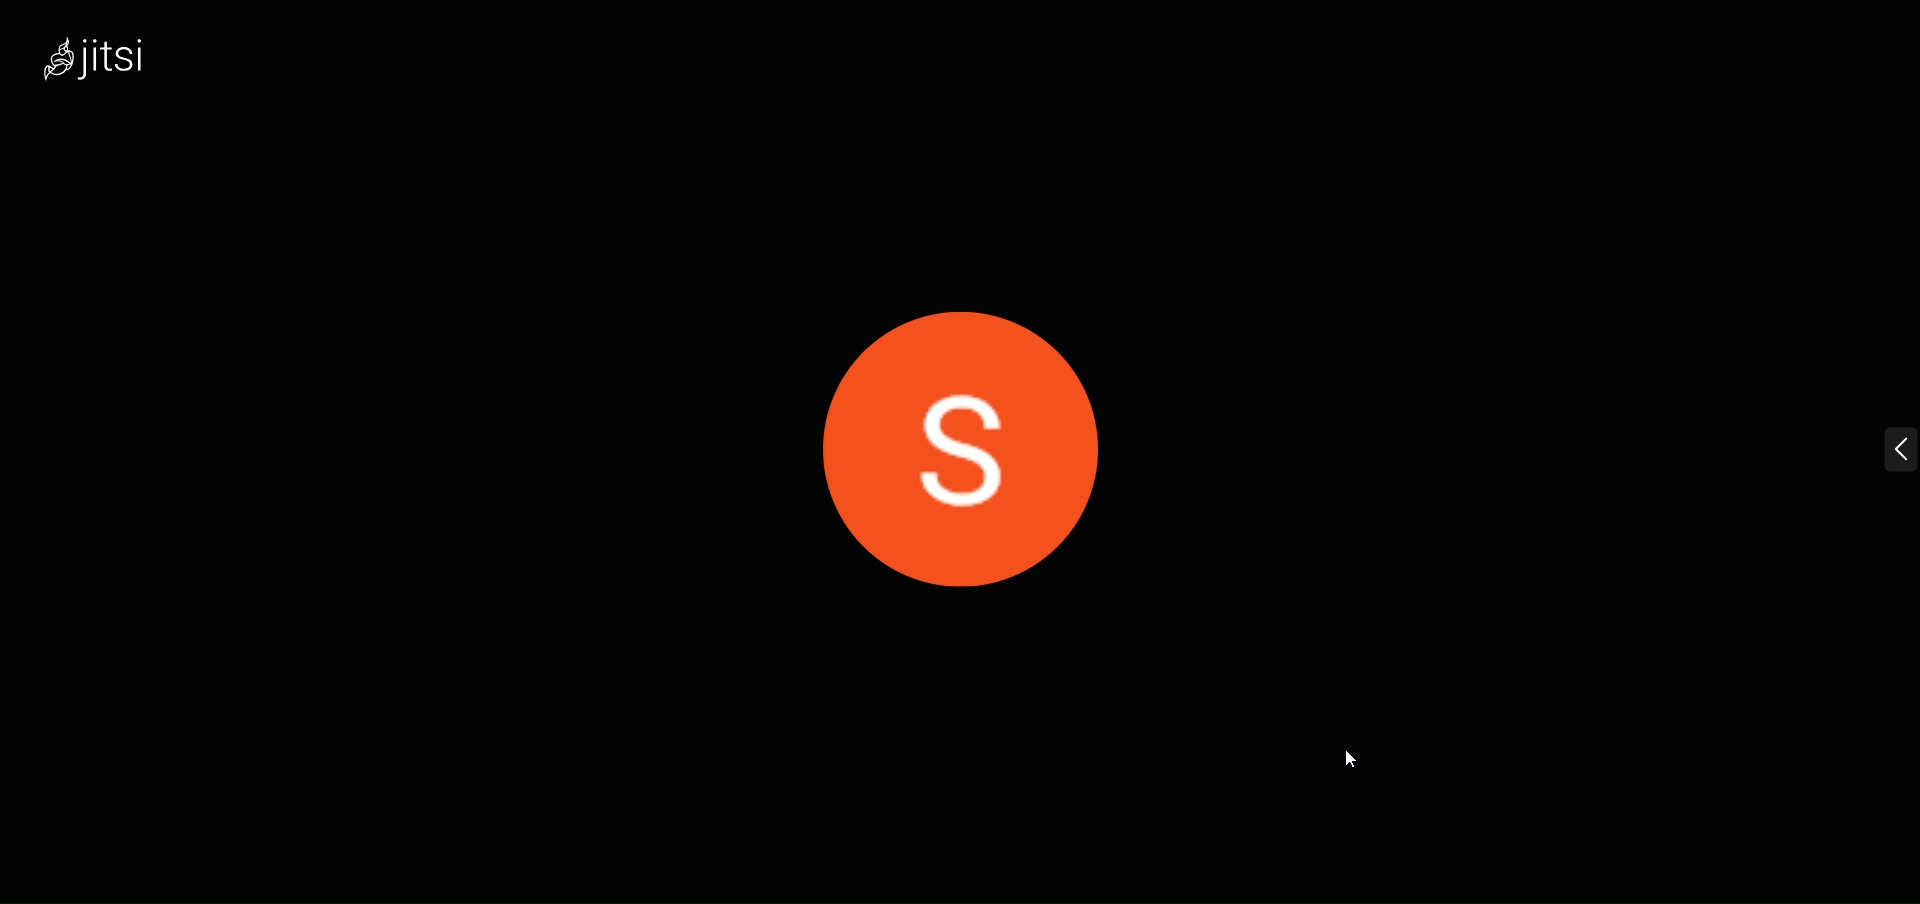 The height and width of the screenshot is (904, 1920). What do you see at coordinates (1357, 762) in the screenshot?
I see `cursor` at bounding box center [1357, 762].